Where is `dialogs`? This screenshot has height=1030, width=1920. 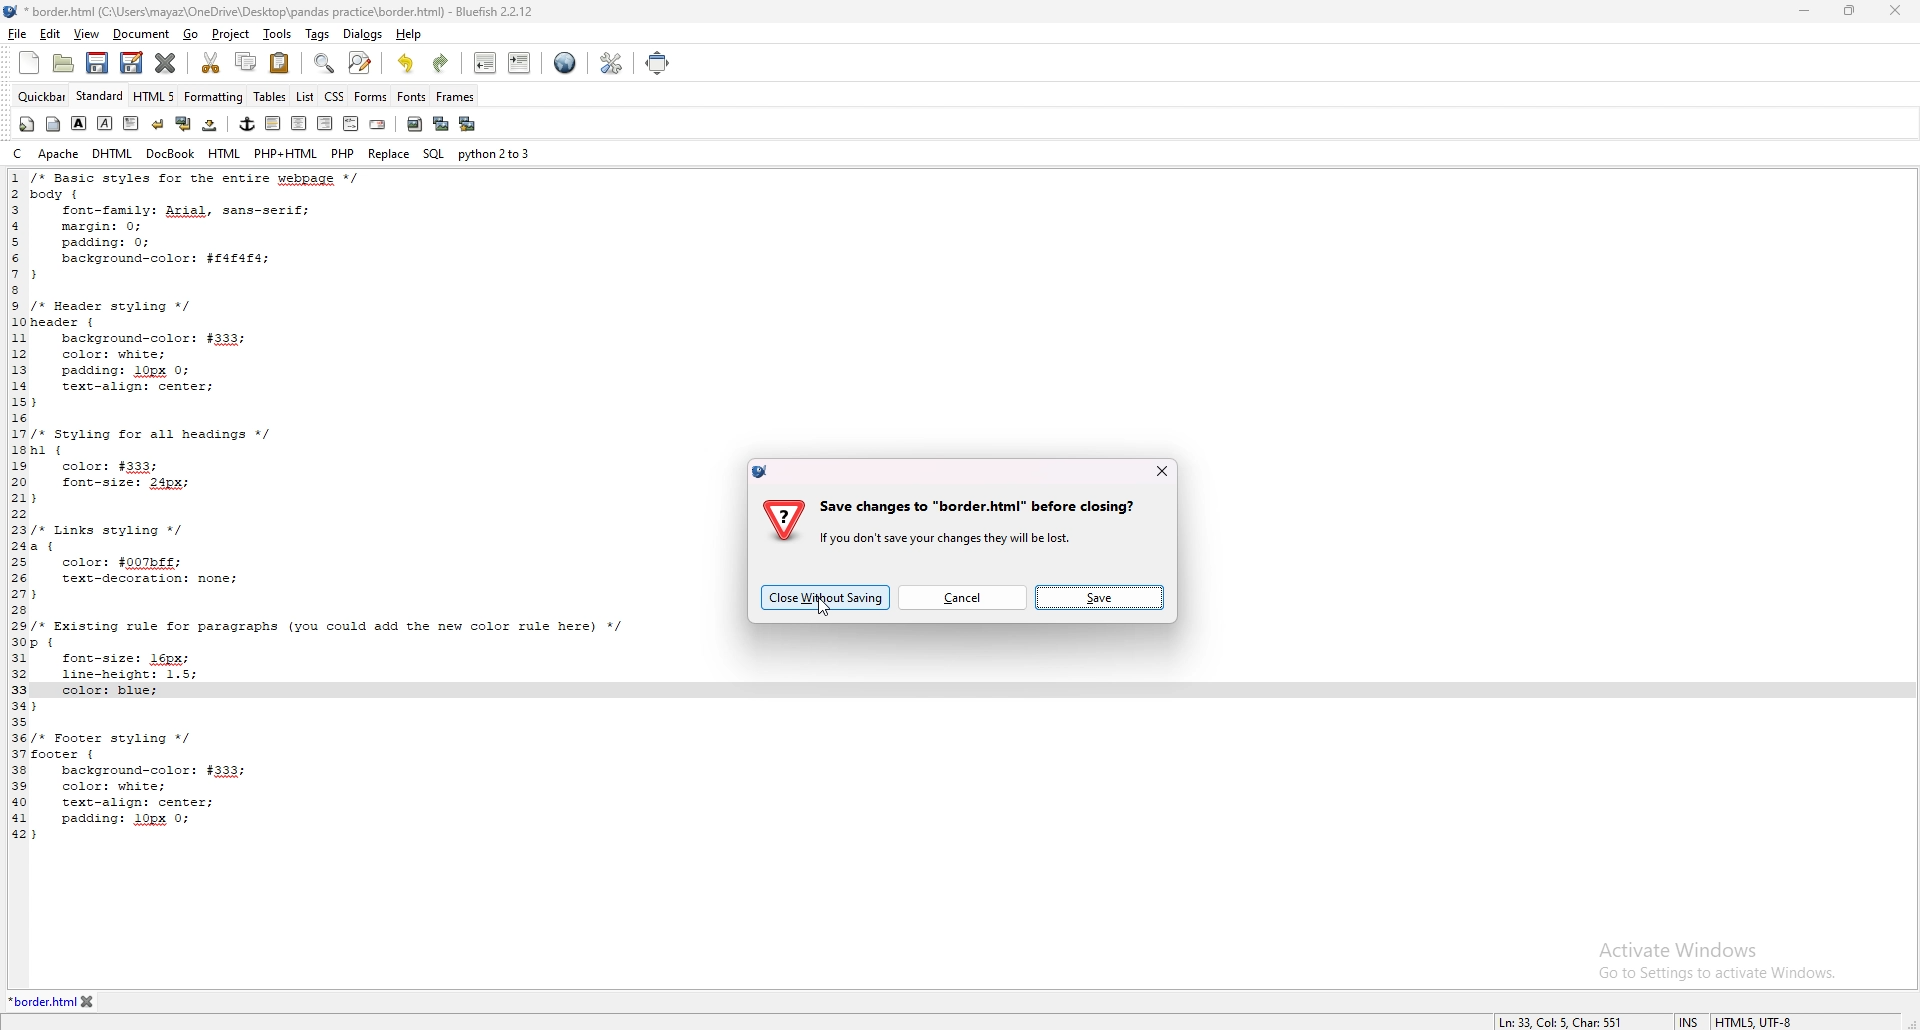
dialogs is located at coordinates (364, 33).